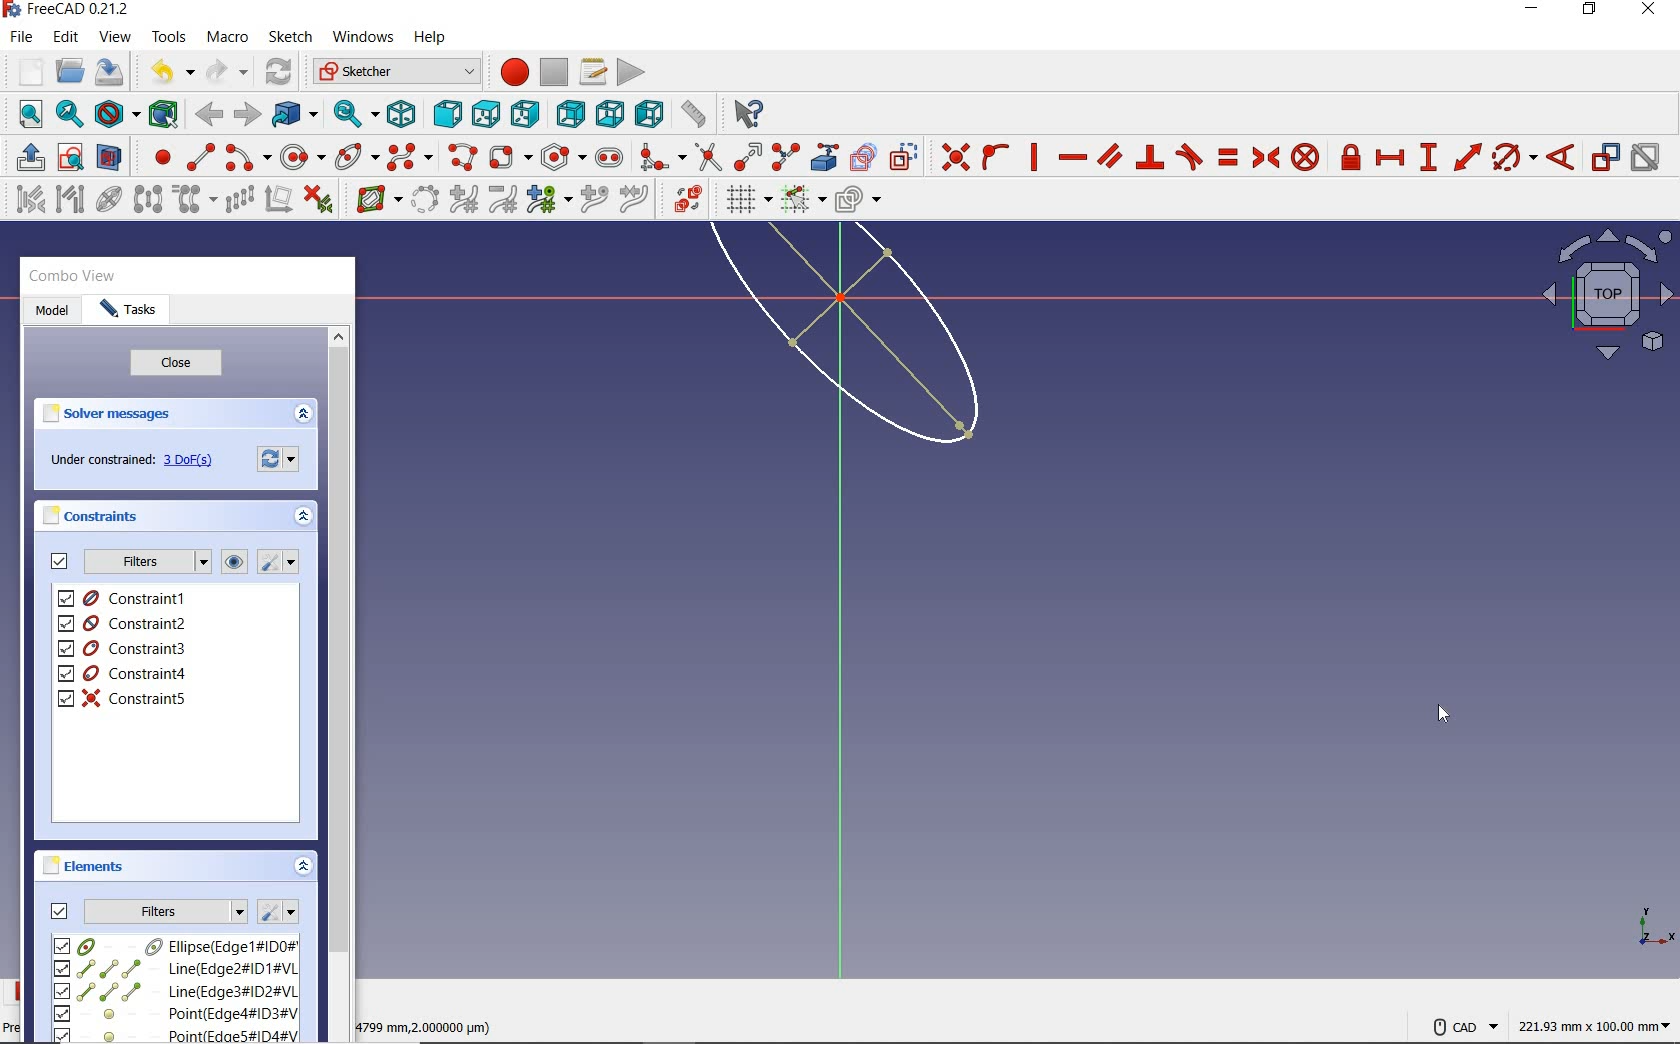 Image resolution: width=1680 pixels, height=1044 pixels. What do you see at coordinates (687, 199) in the screenshot?
I see `switch virtual space` at bounding box center [687, 199].